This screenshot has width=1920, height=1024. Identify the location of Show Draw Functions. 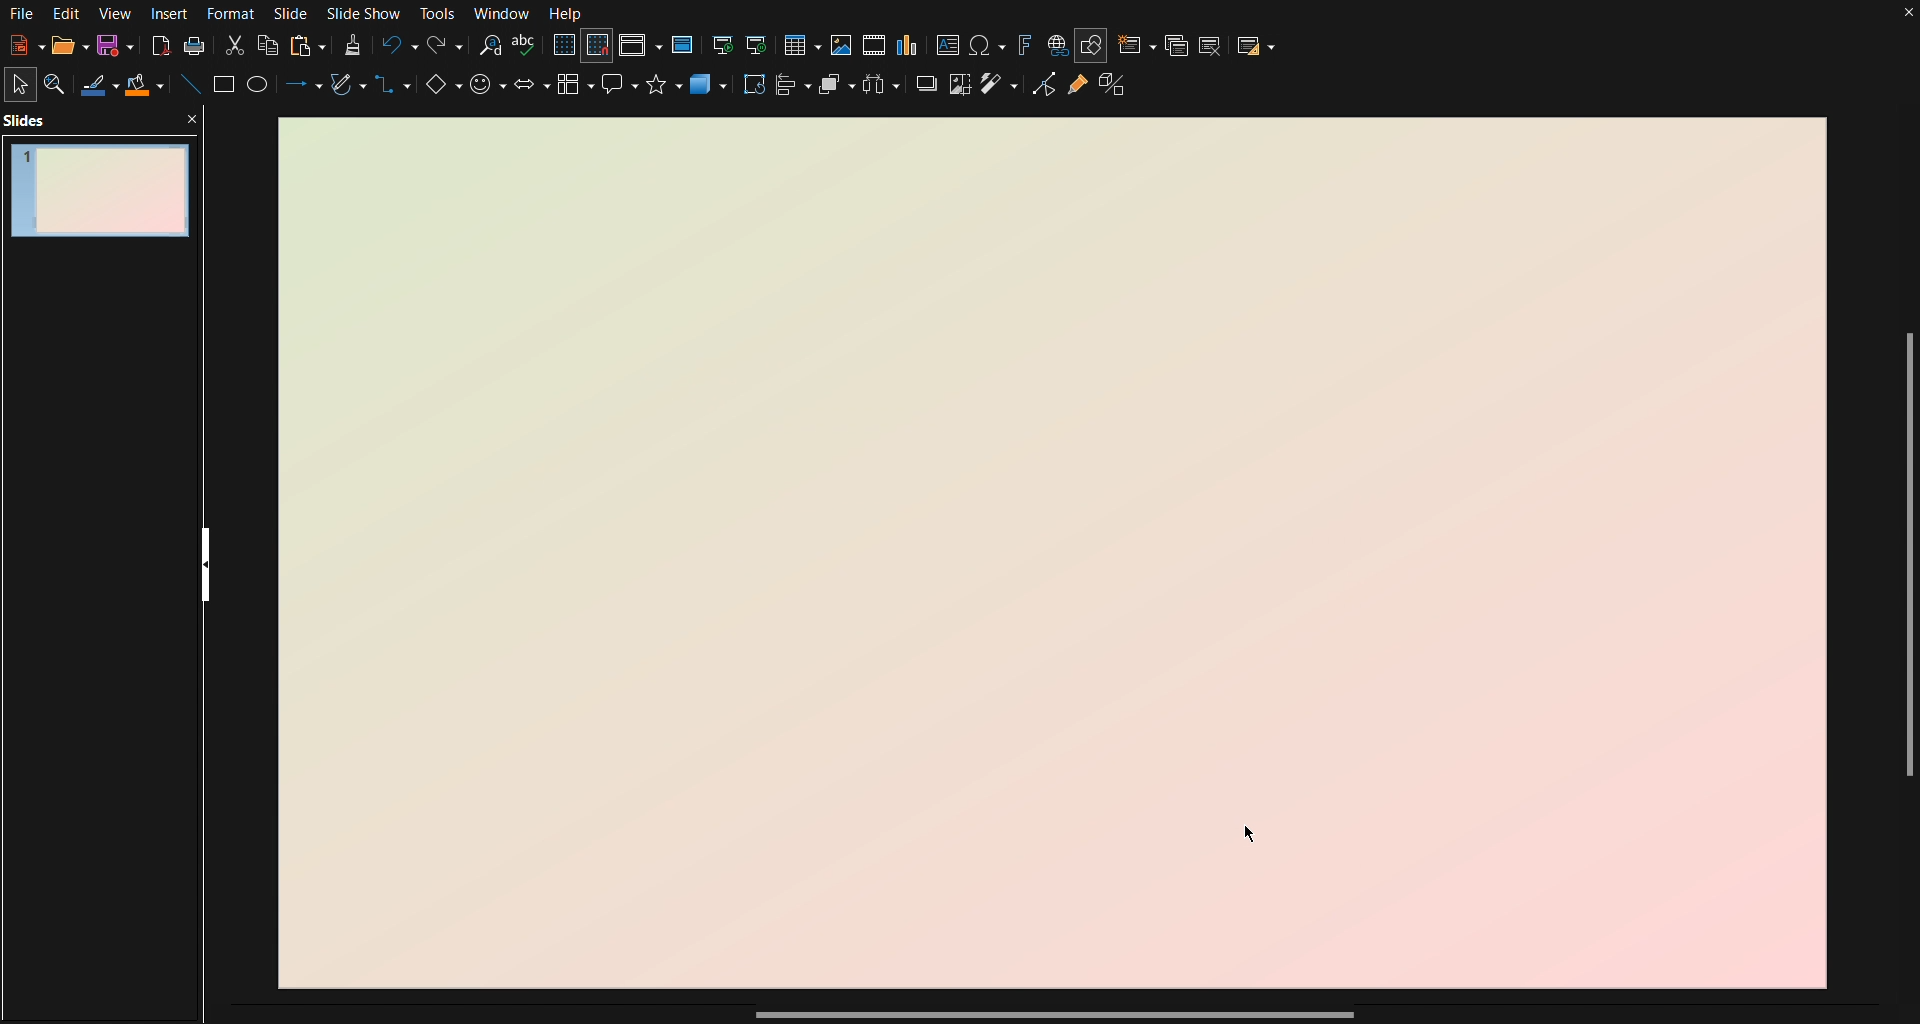
(1092, 43).